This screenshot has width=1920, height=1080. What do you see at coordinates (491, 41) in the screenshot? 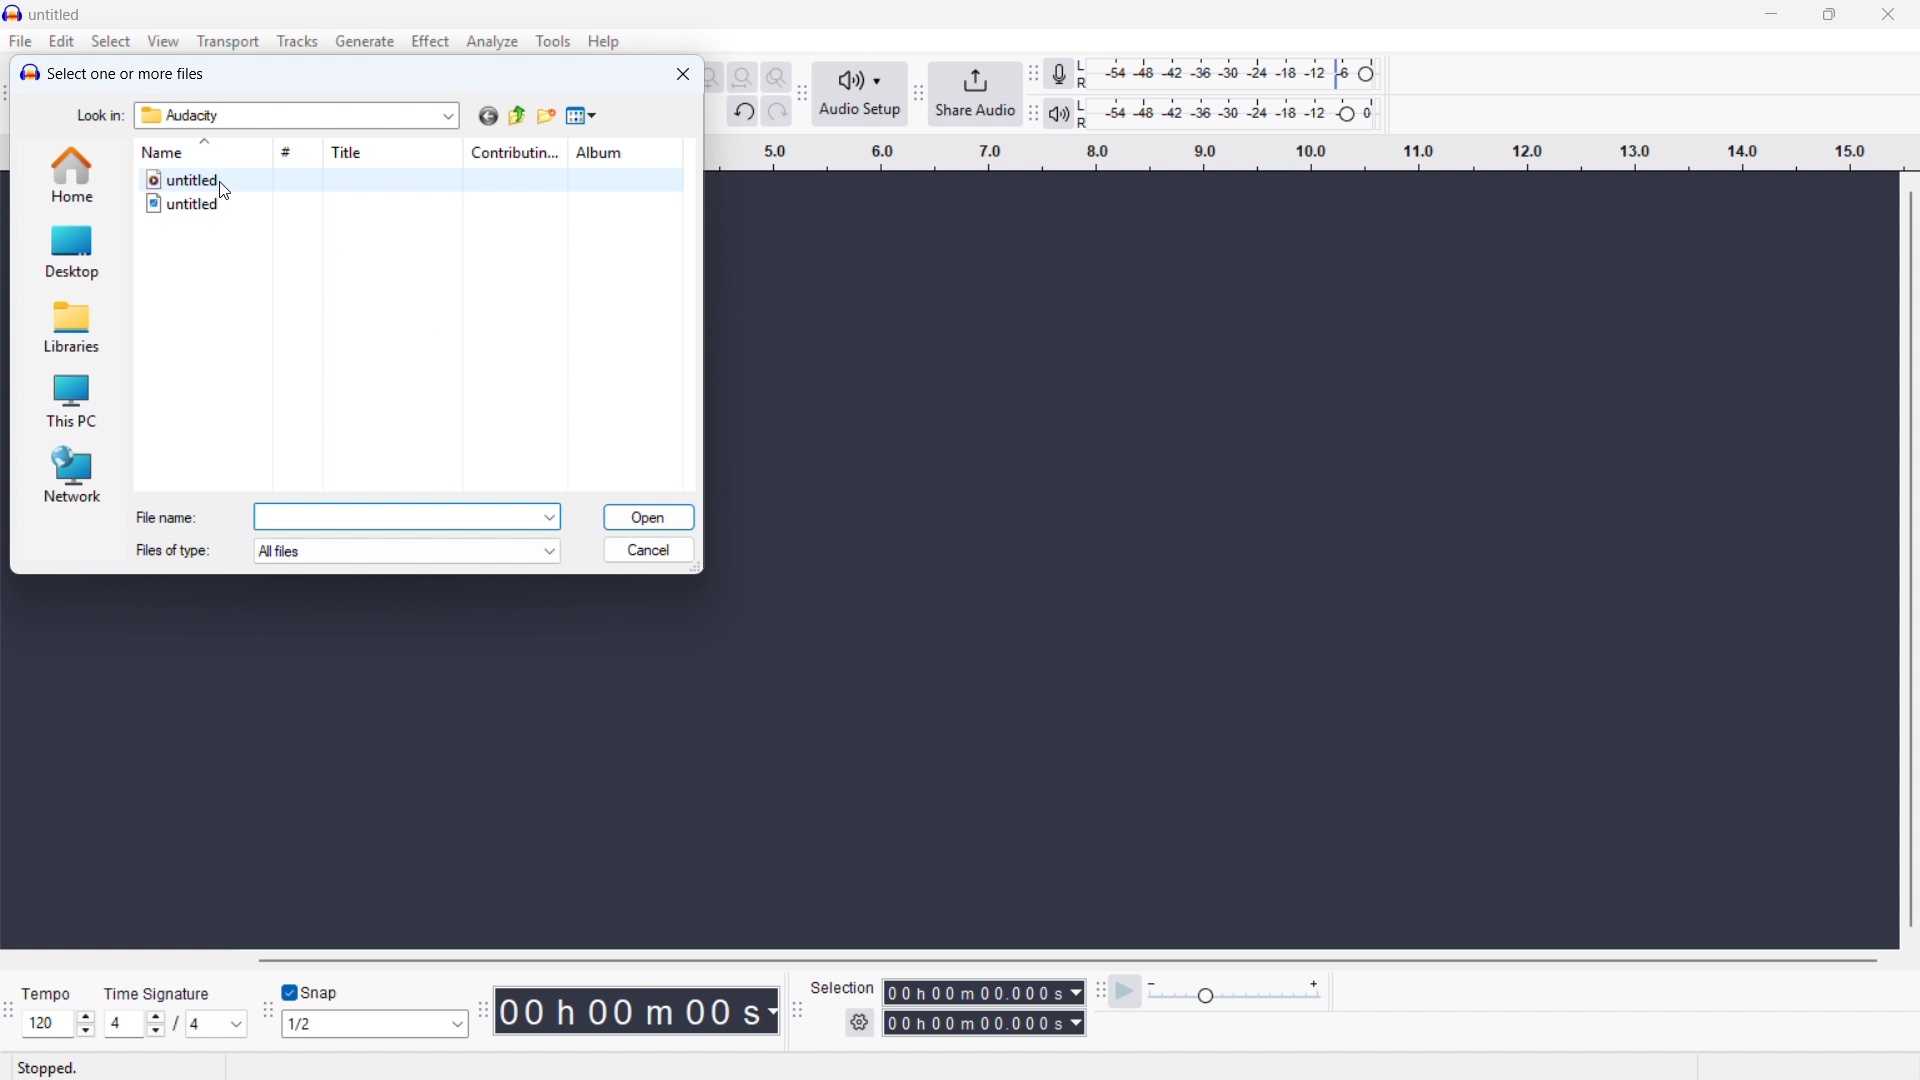
I see `Analyse ` at bounding box center [491, 41].